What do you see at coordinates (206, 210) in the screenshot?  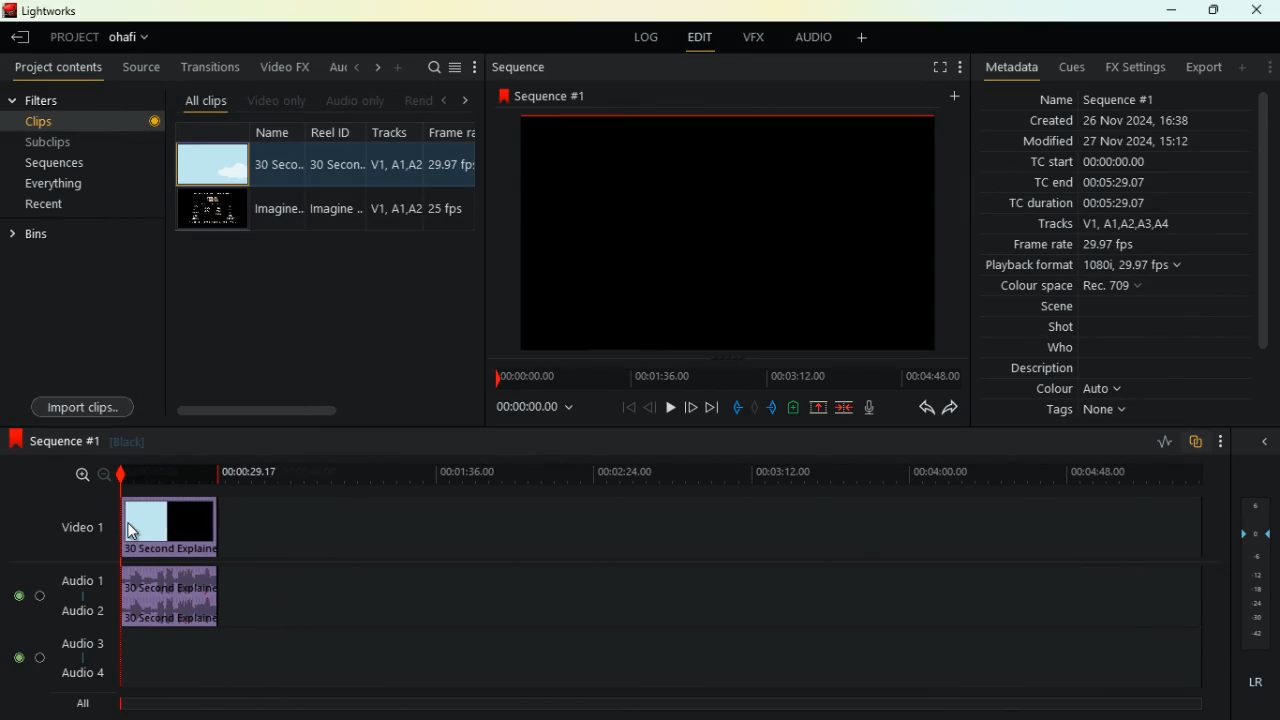 I see `video` at bounding box center [206, 210].